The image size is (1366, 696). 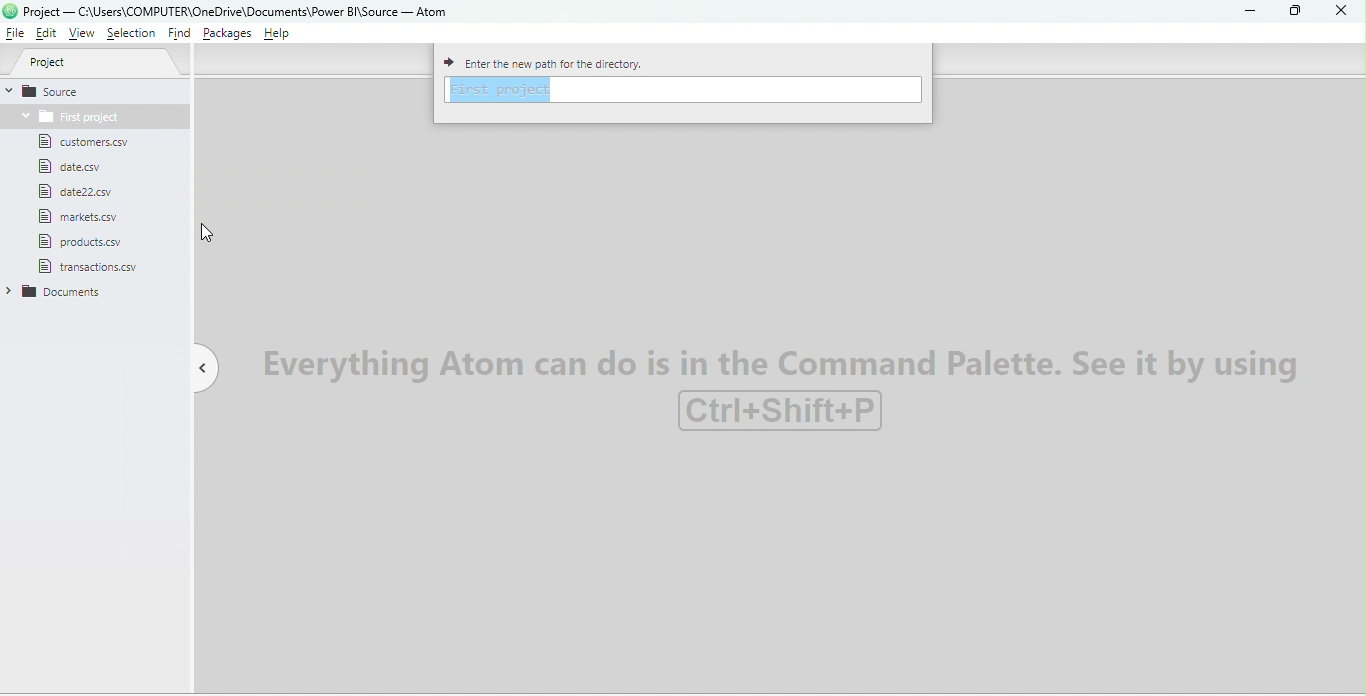 I want to click on Help, so click(x=281, y=35).